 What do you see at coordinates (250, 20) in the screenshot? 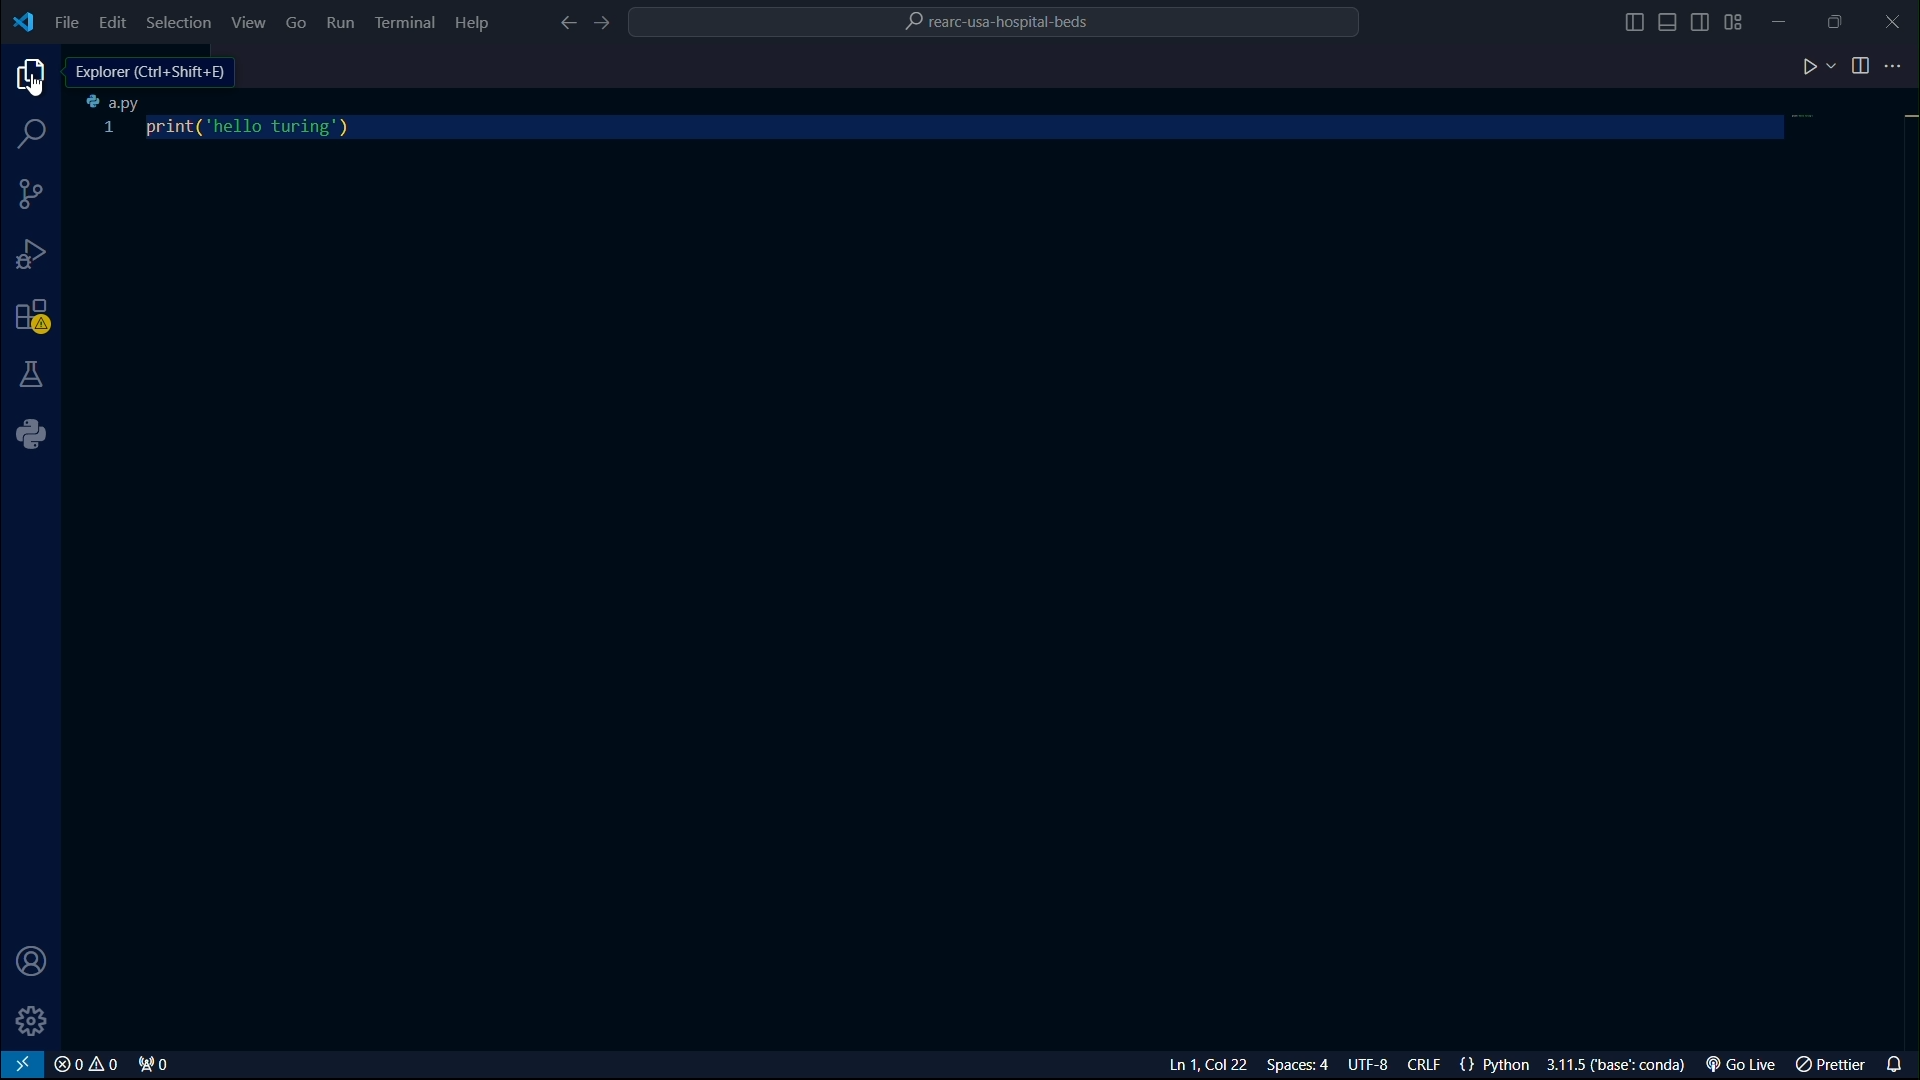
I see `view menu` at bounding box center [250, 20].